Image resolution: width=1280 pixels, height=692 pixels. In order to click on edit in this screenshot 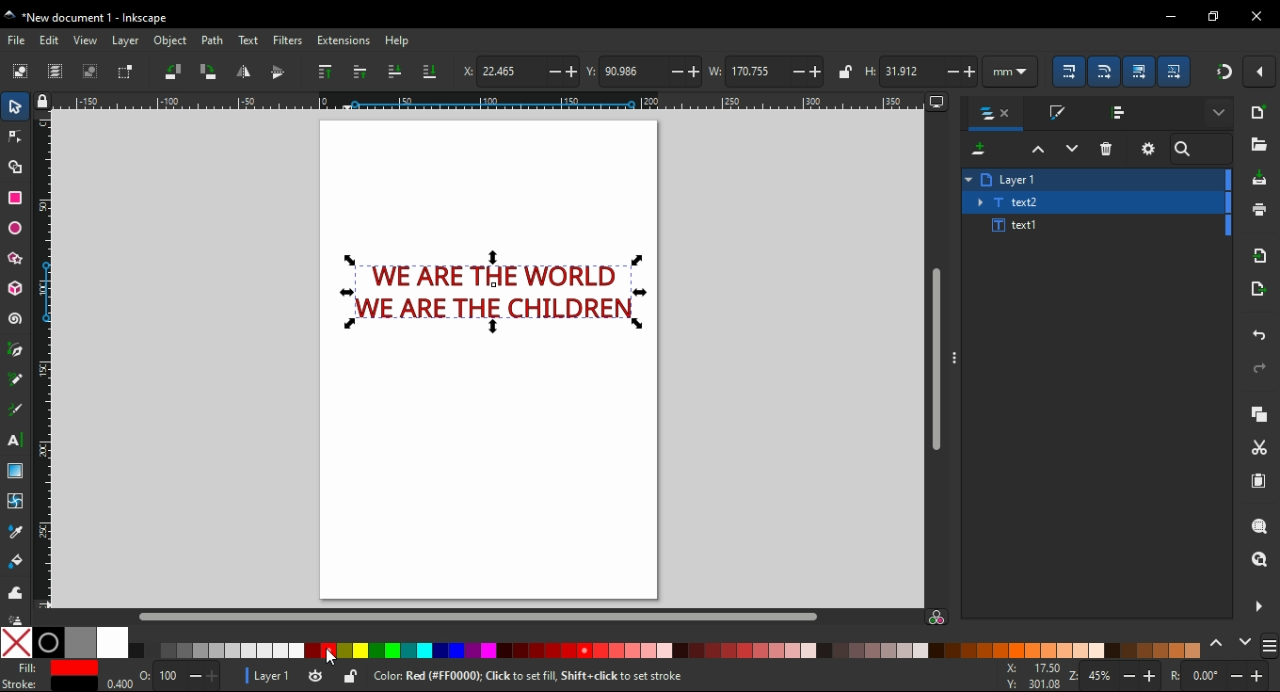, I will do `click(52, 41)`.